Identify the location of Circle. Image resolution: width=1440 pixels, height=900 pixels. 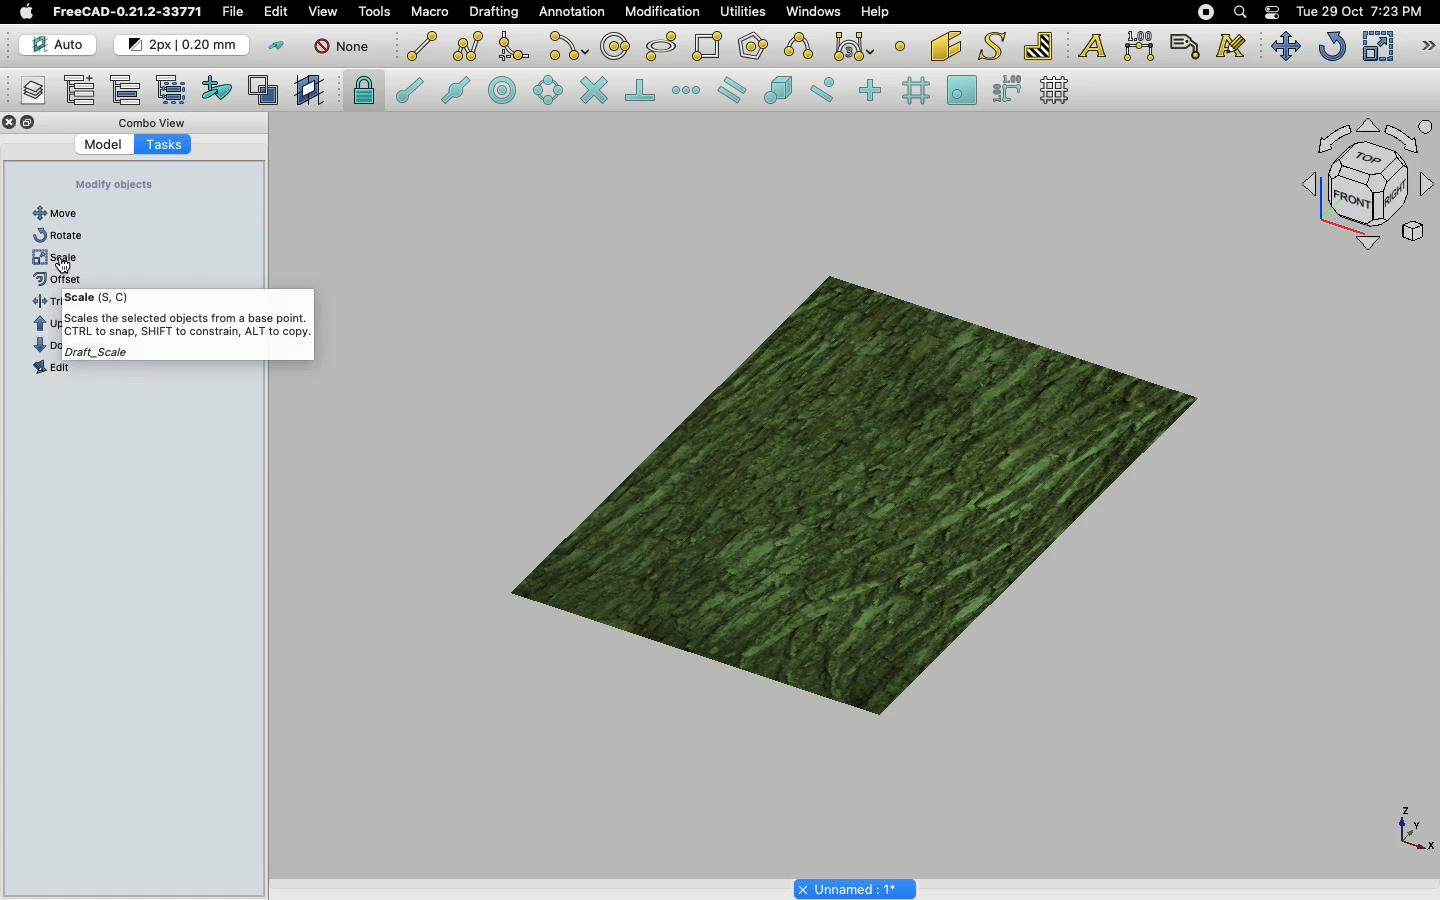
(615, 46).